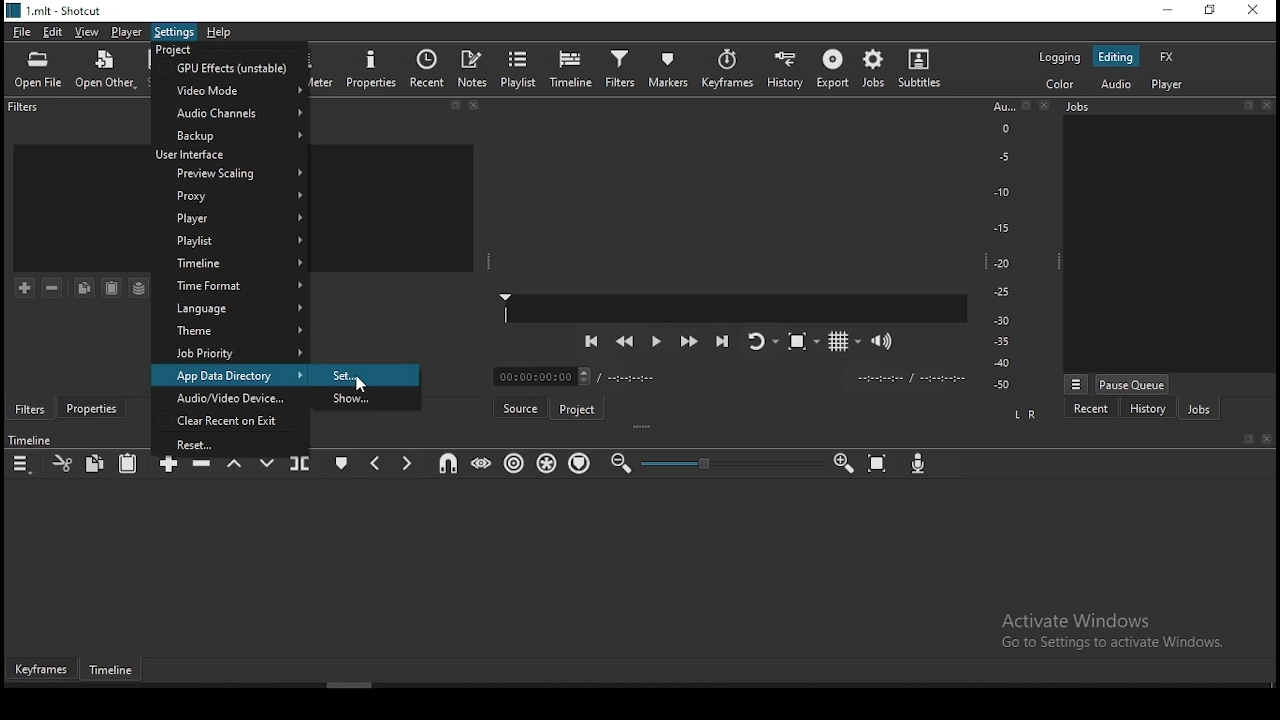  I want to click on cut, so click(61, 462).